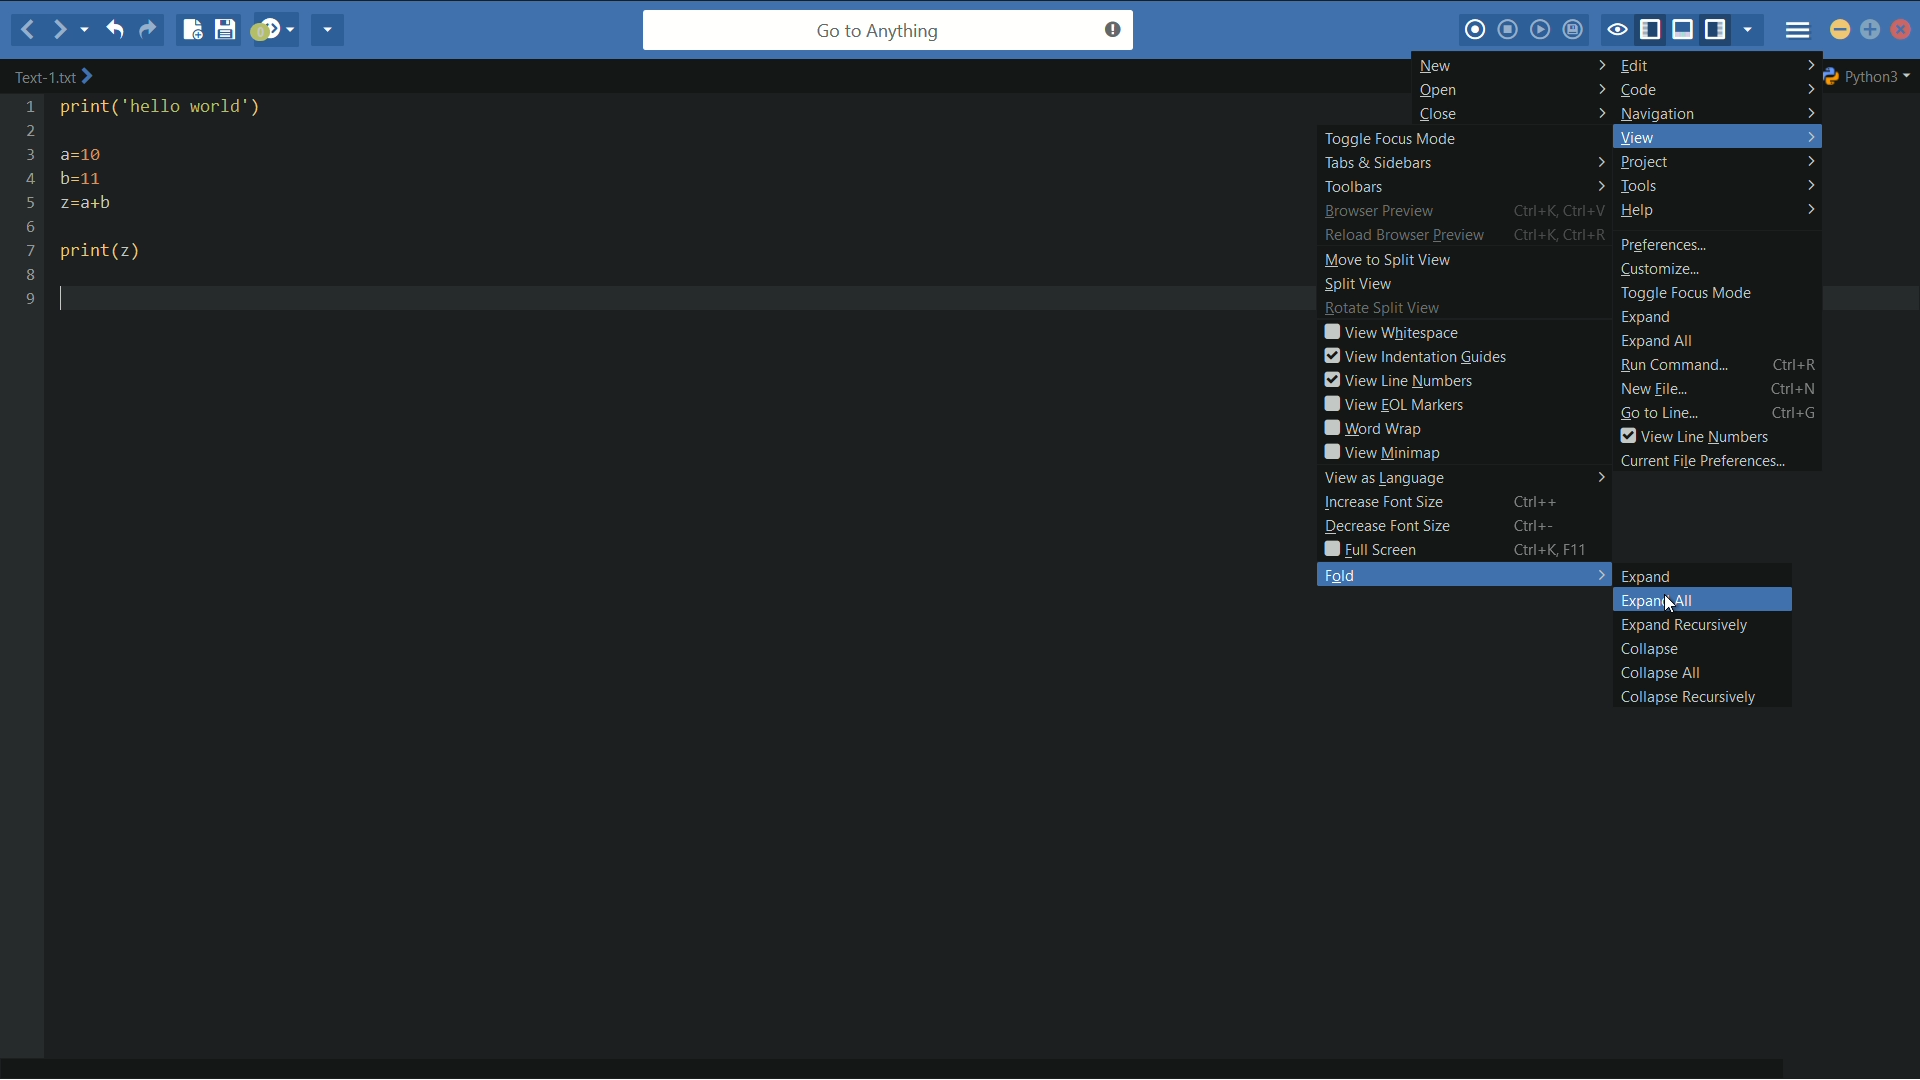 The image size is (1920, 1080). I want to click on expand all, so click(1663, 341).